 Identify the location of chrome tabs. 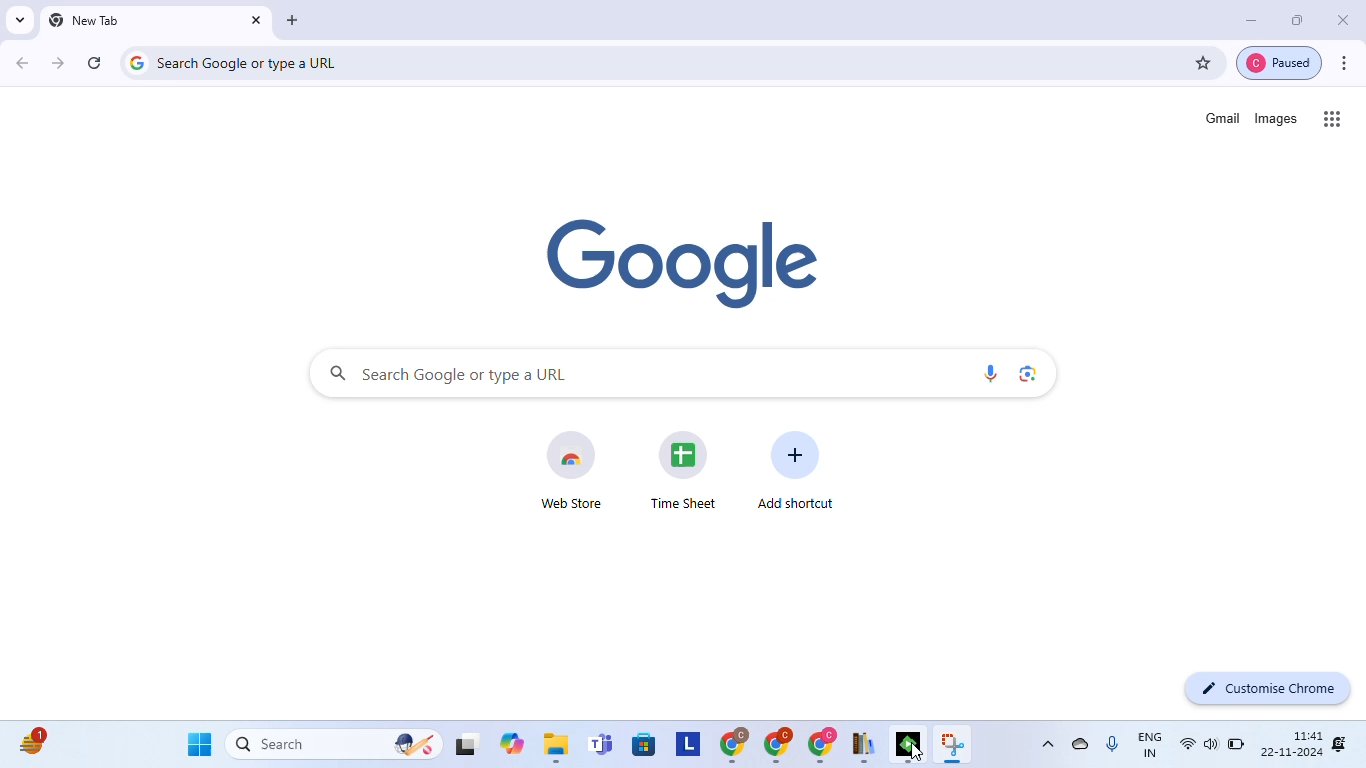
(777, 745).